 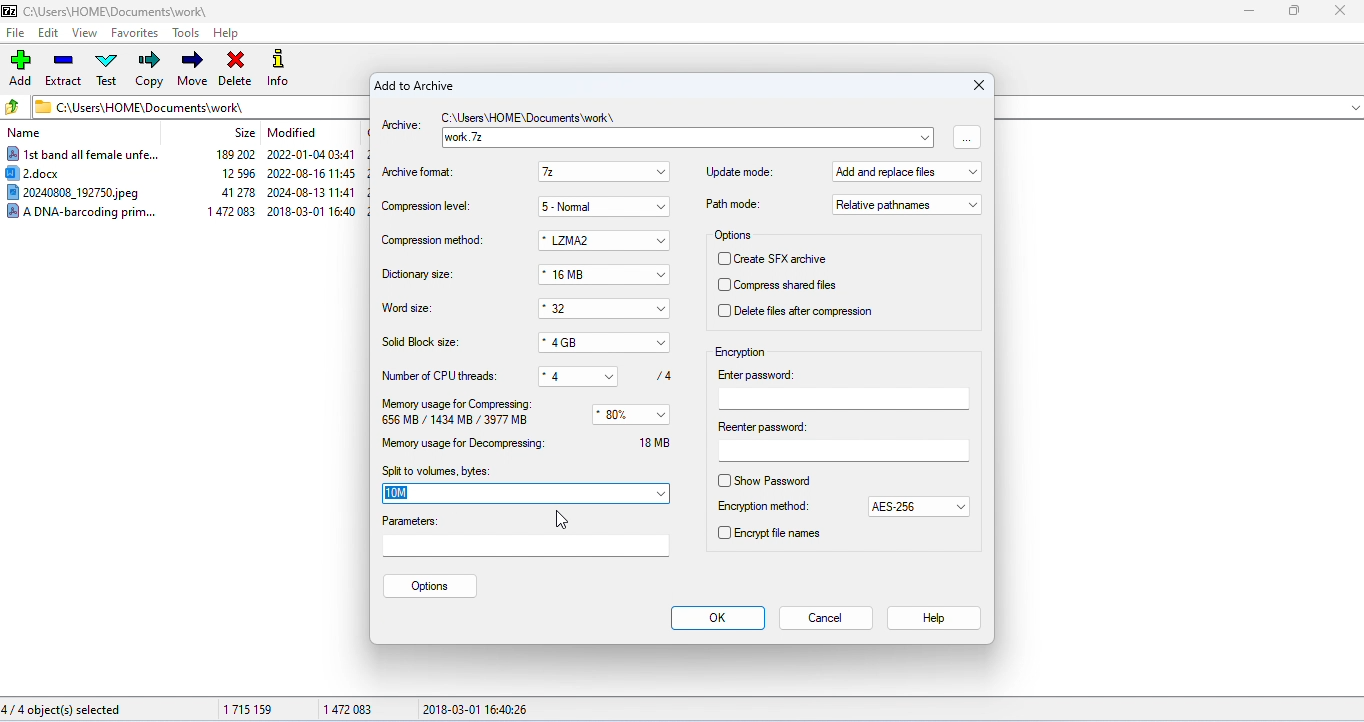 What do you see at coordinates (226, 34) in the screenshot?
I see `help` at bounding box center [226, 34].